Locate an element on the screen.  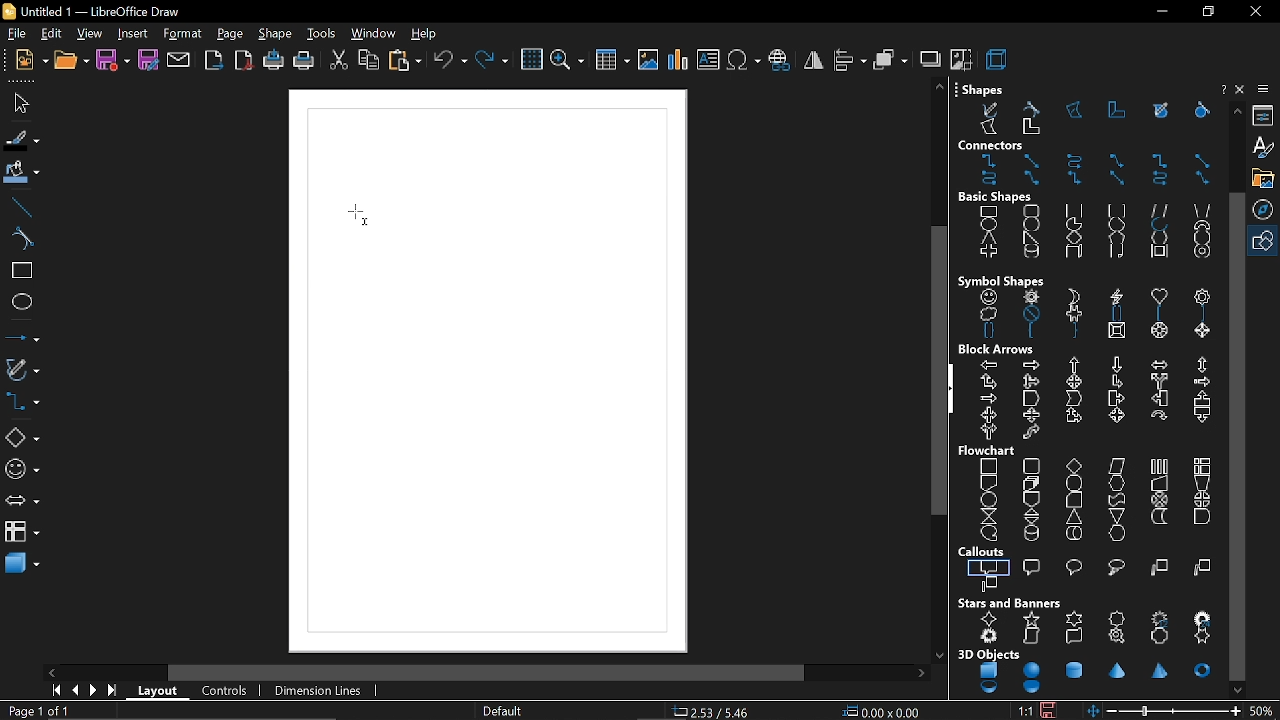
process is located at coordinates (990, 465).